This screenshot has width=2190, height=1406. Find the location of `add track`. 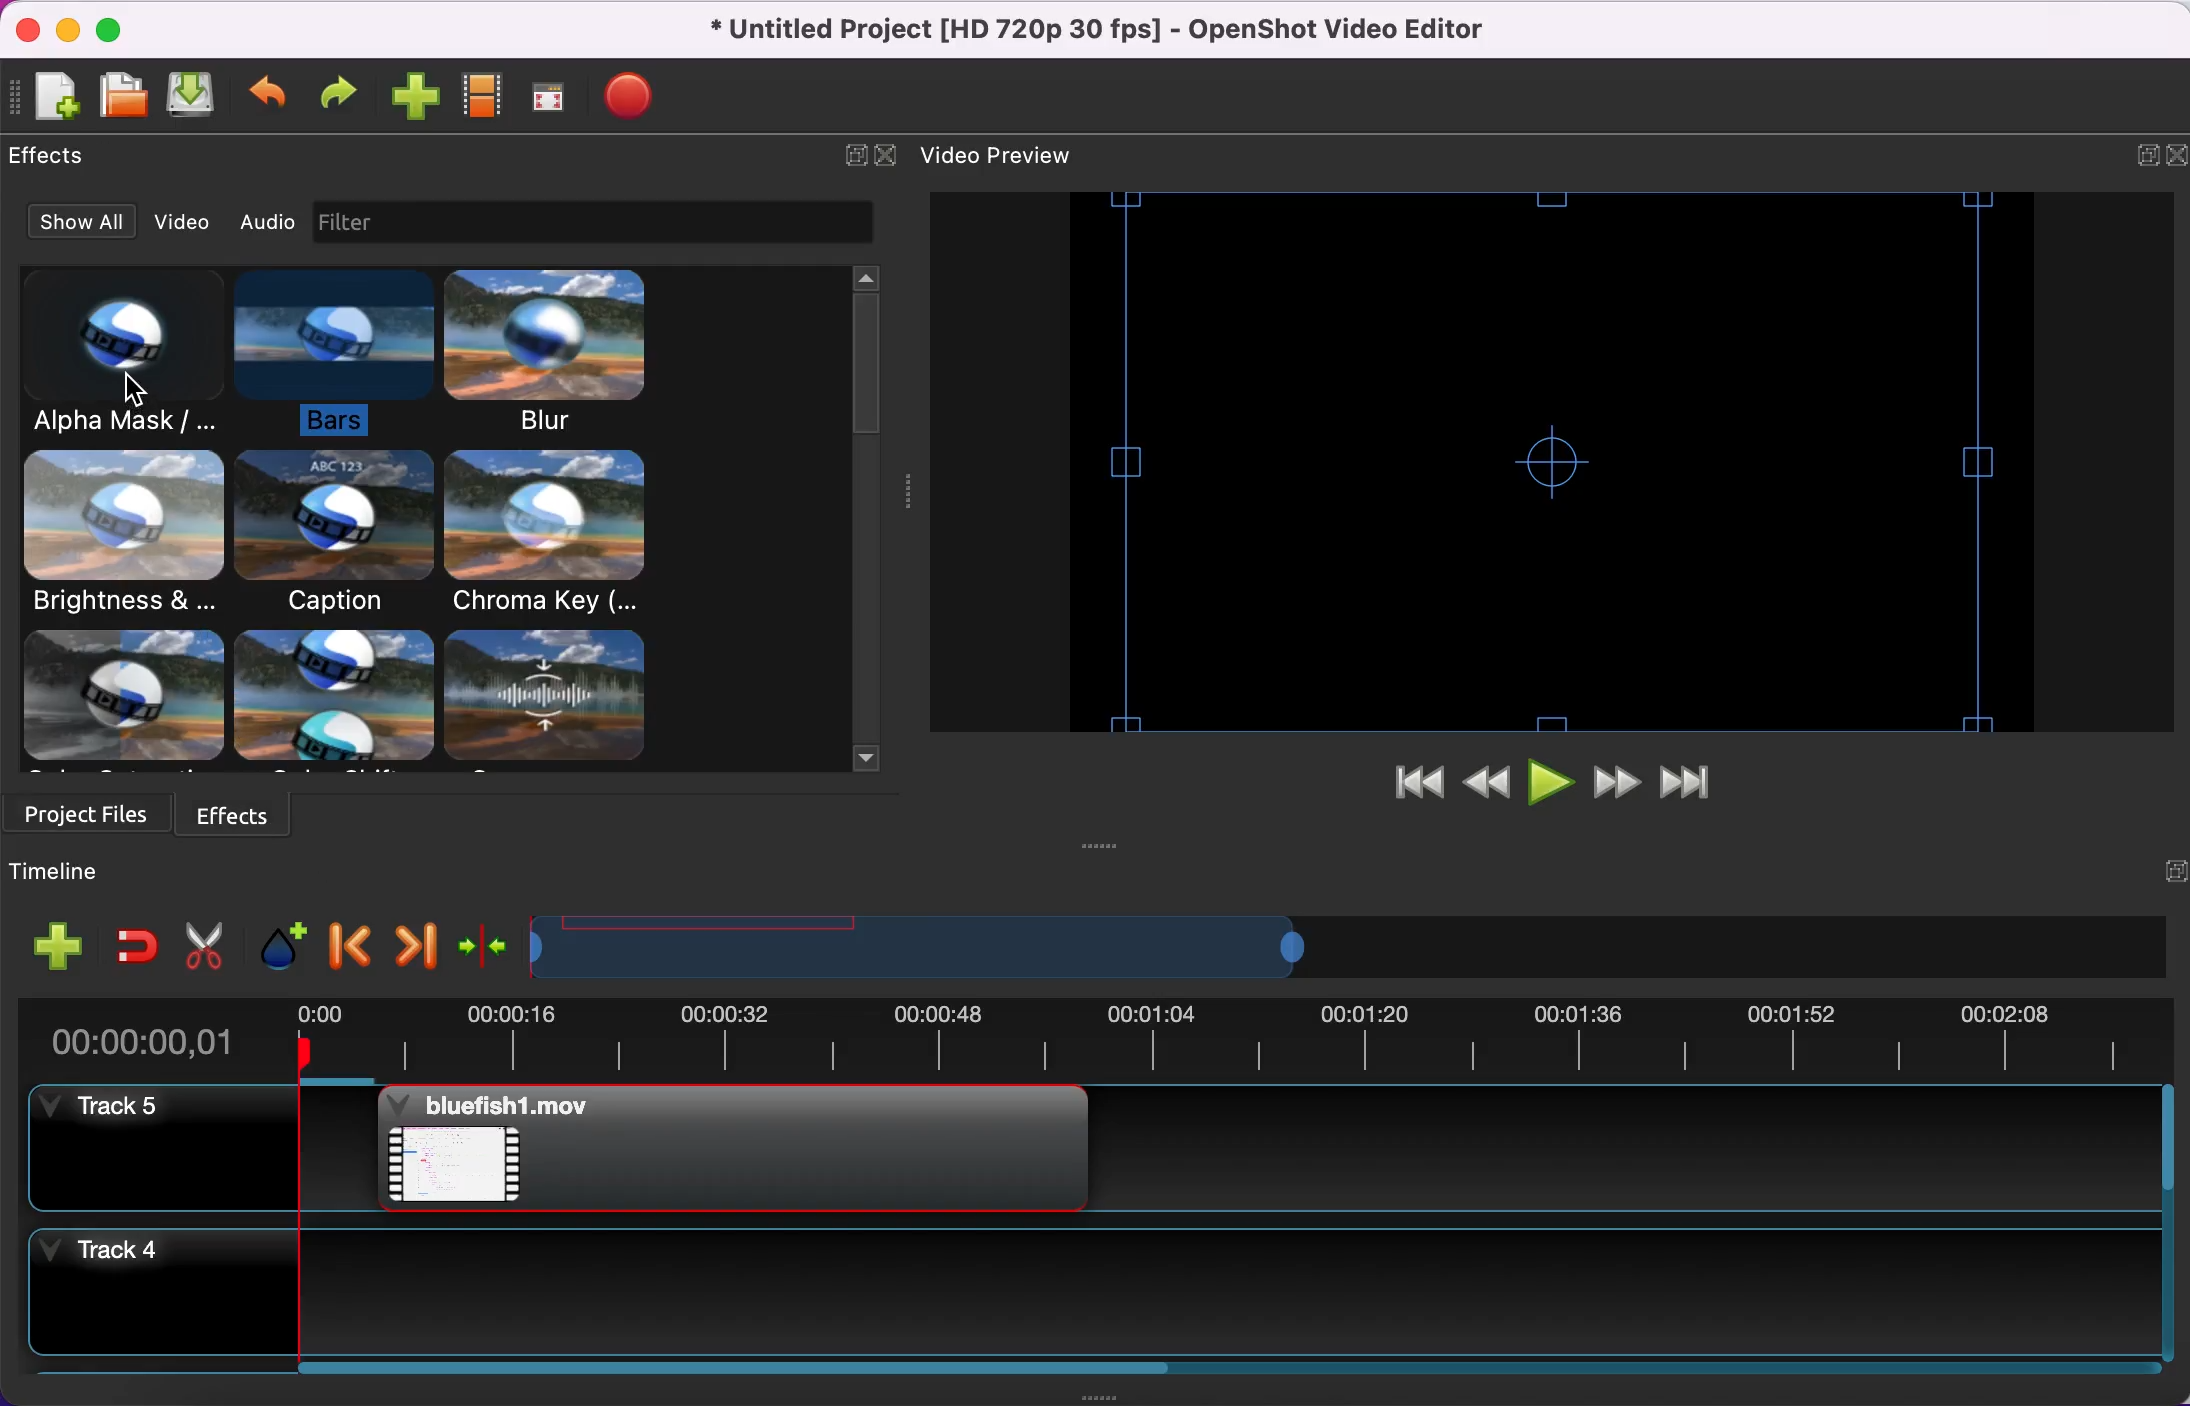

add track is located at coordinates (53, 950).